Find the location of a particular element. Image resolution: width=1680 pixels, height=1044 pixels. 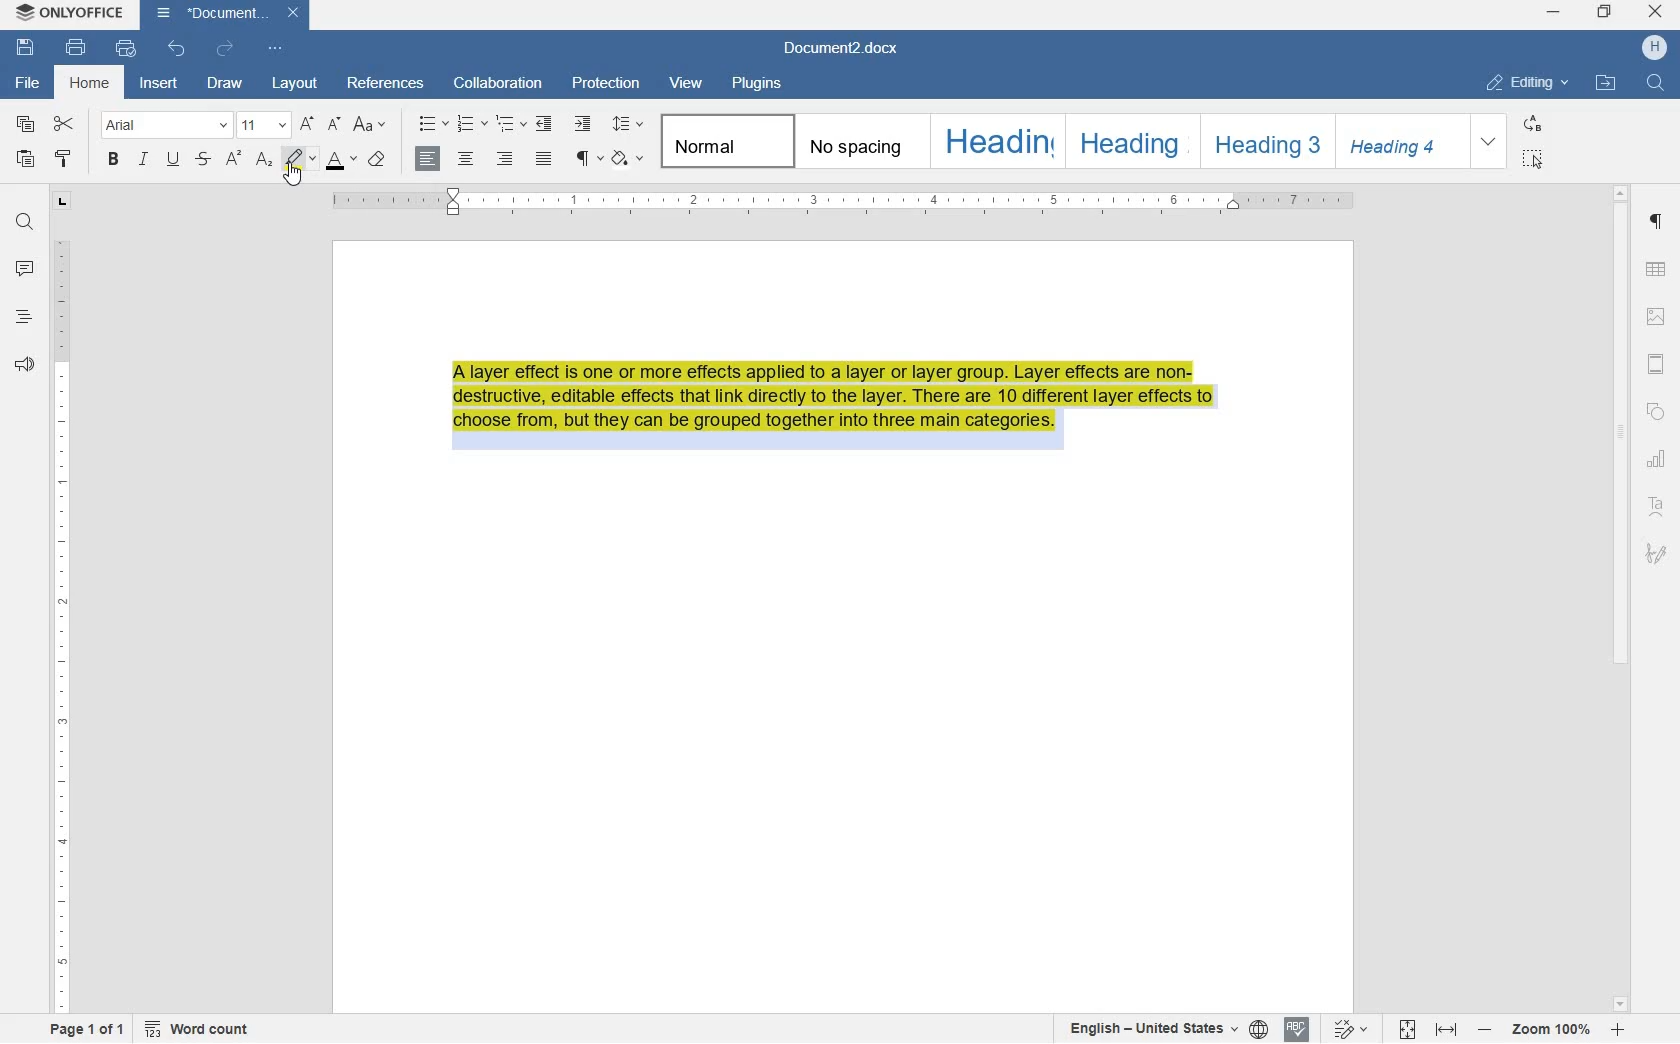

FIT TO PAGE OR WIDTH is located at coordinates (1430, 1031).